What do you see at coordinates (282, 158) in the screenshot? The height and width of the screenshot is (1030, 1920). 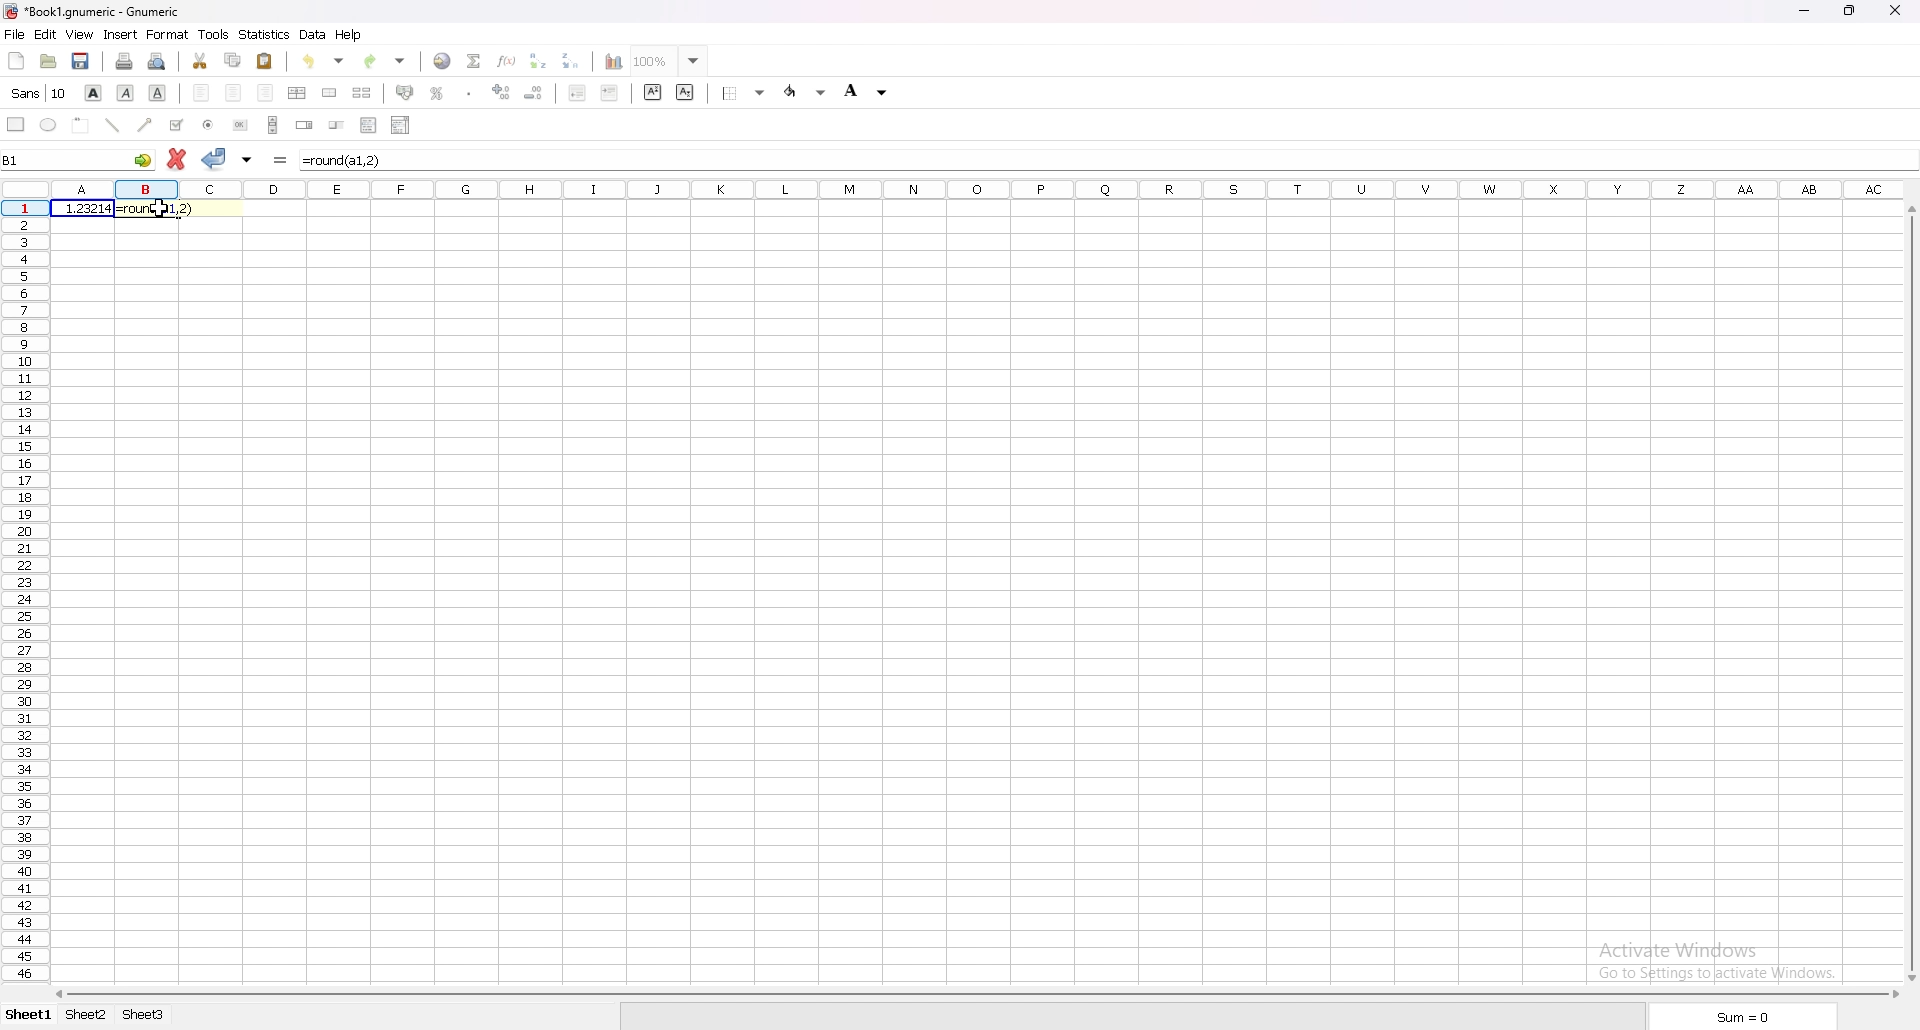 I see `formula` at bounding box center [282, 158].